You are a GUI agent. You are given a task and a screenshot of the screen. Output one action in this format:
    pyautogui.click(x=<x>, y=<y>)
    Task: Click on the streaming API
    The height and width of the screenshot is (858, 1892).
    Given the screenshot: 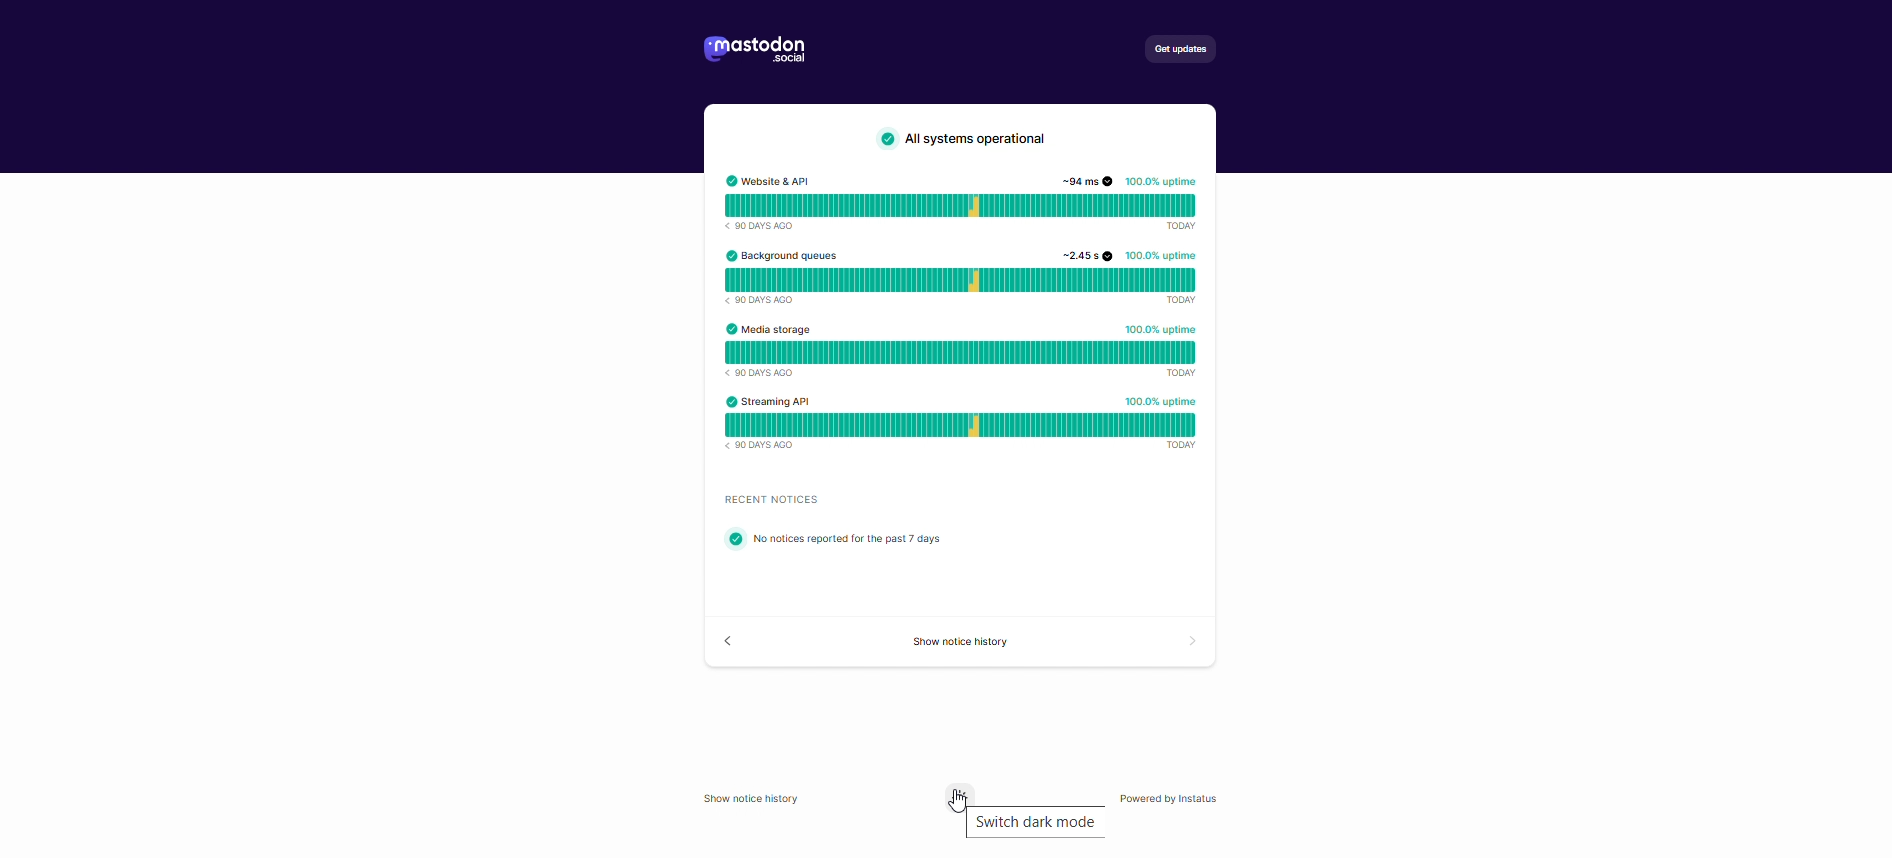 What is the action you would take?
    pyautogui.click(x=966, y=421)
    